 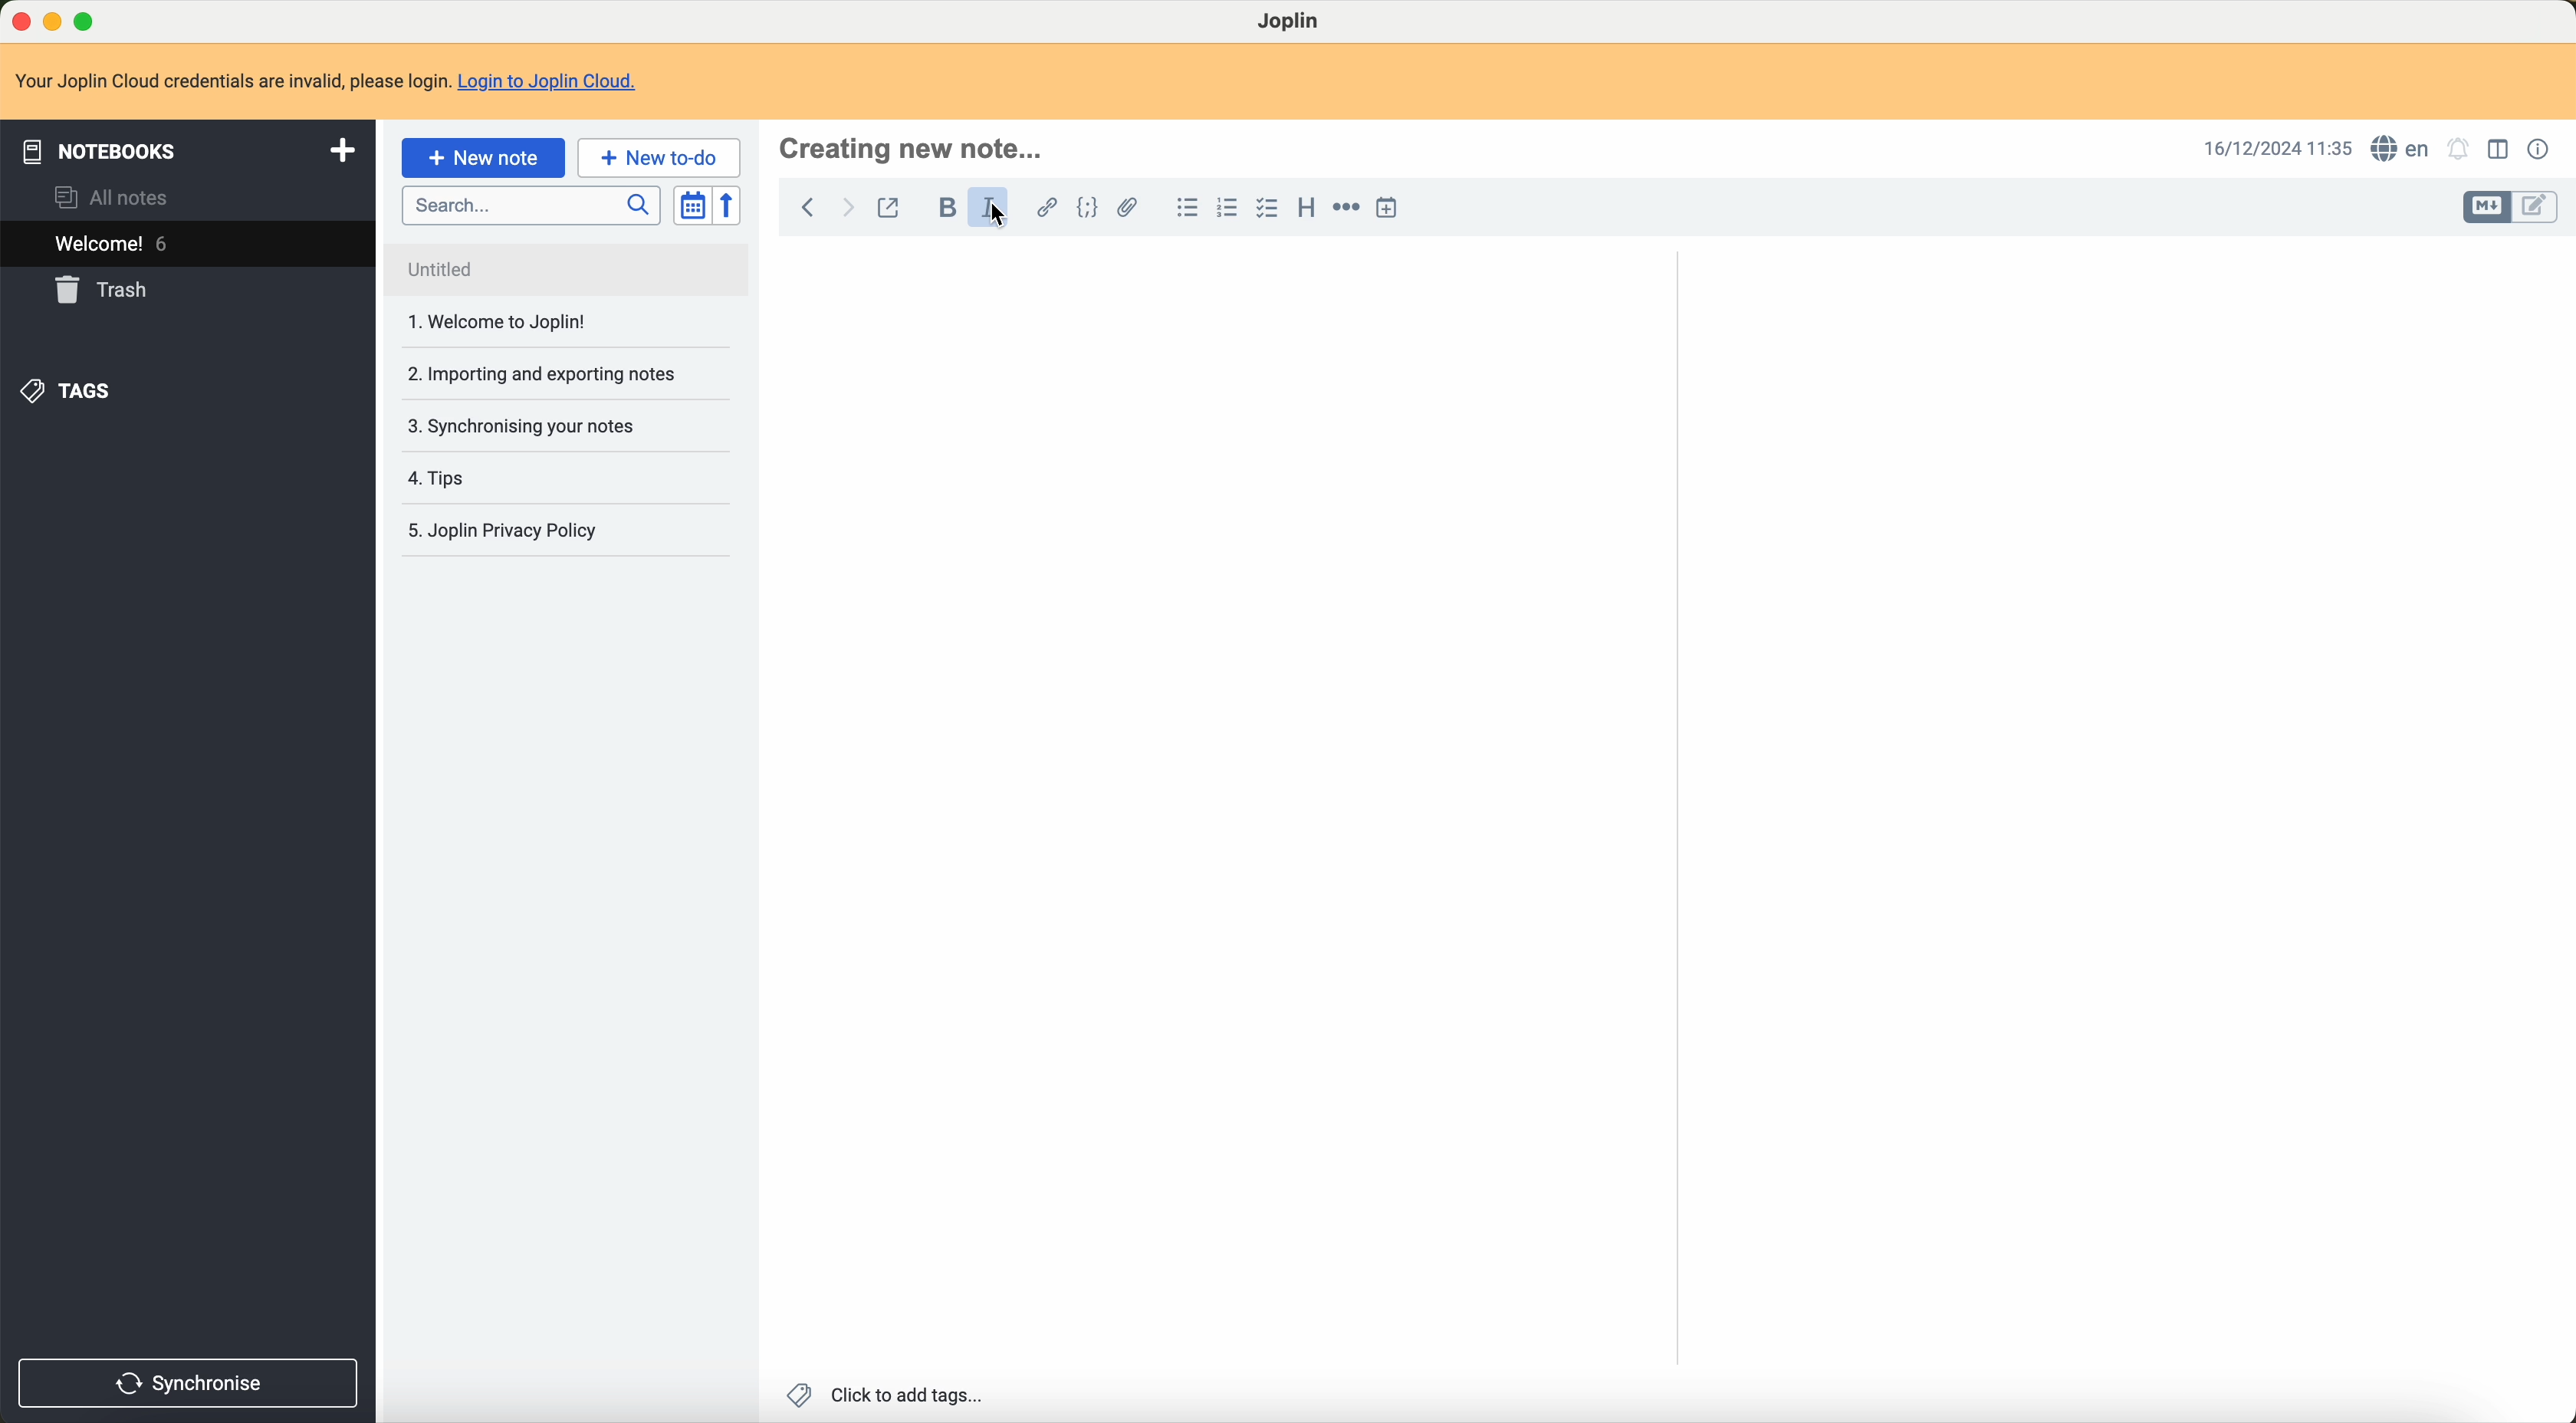 I want to click on synchronise, so click(x=191, y=1382).